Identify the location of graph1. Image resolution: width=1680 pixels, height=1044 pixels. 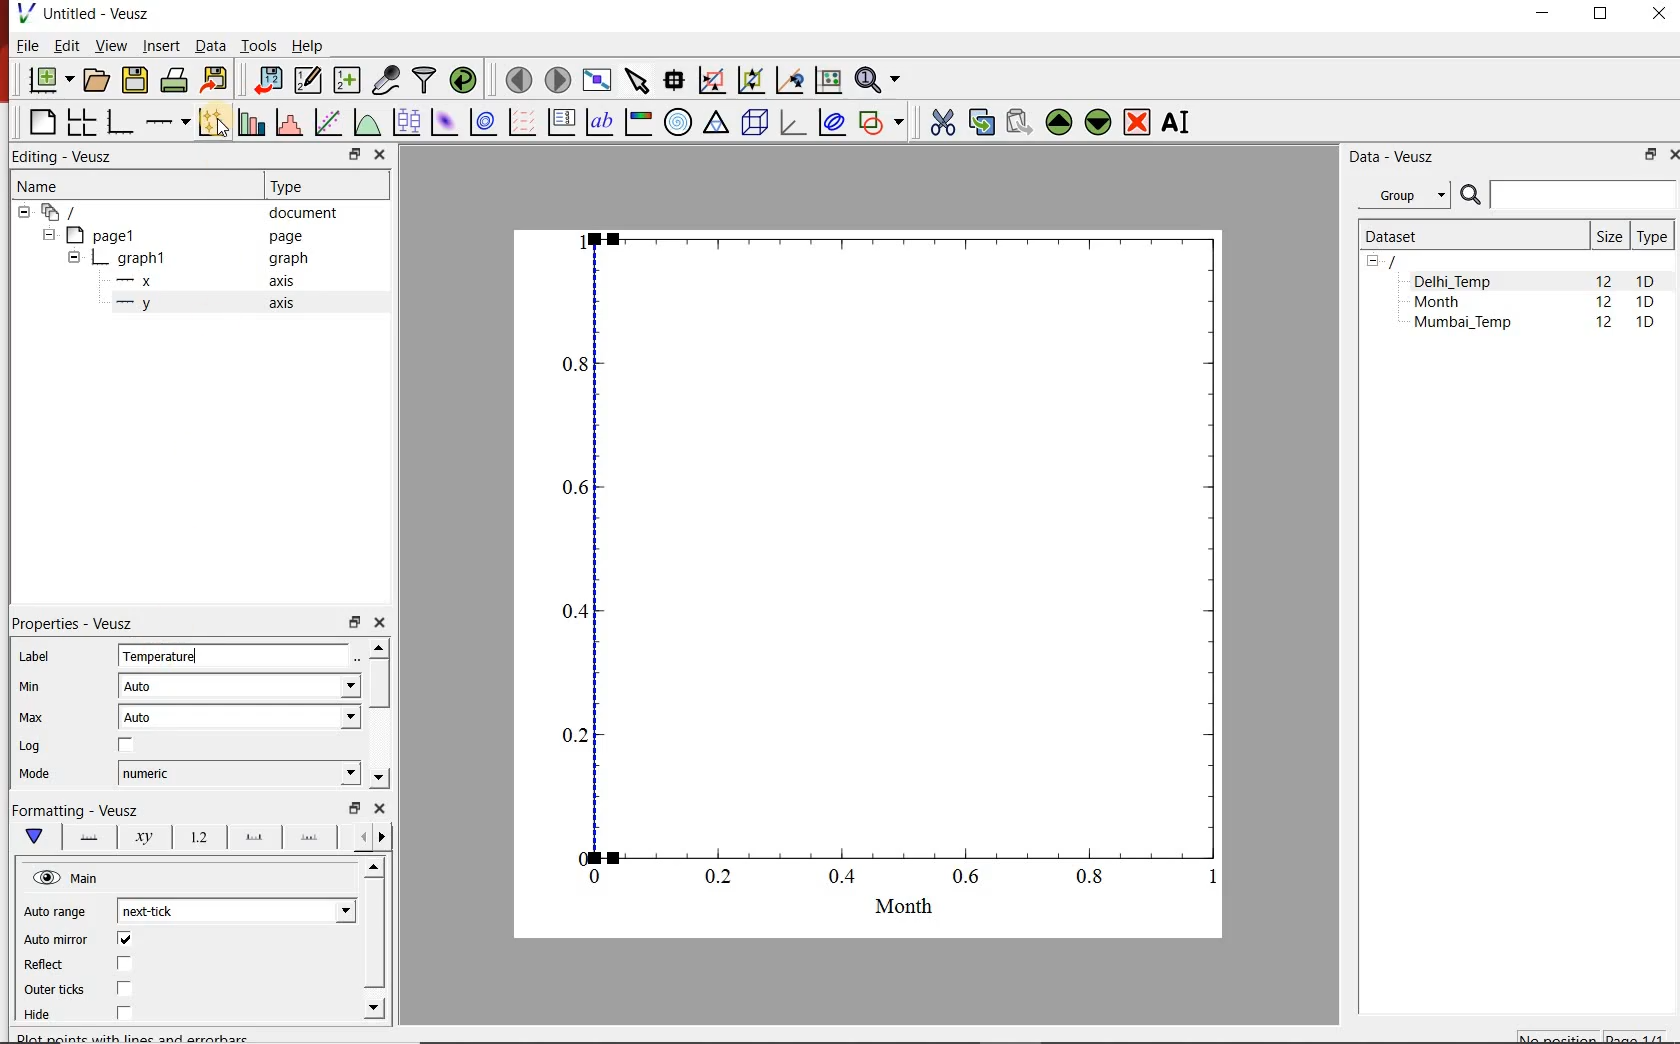
(190, 258).